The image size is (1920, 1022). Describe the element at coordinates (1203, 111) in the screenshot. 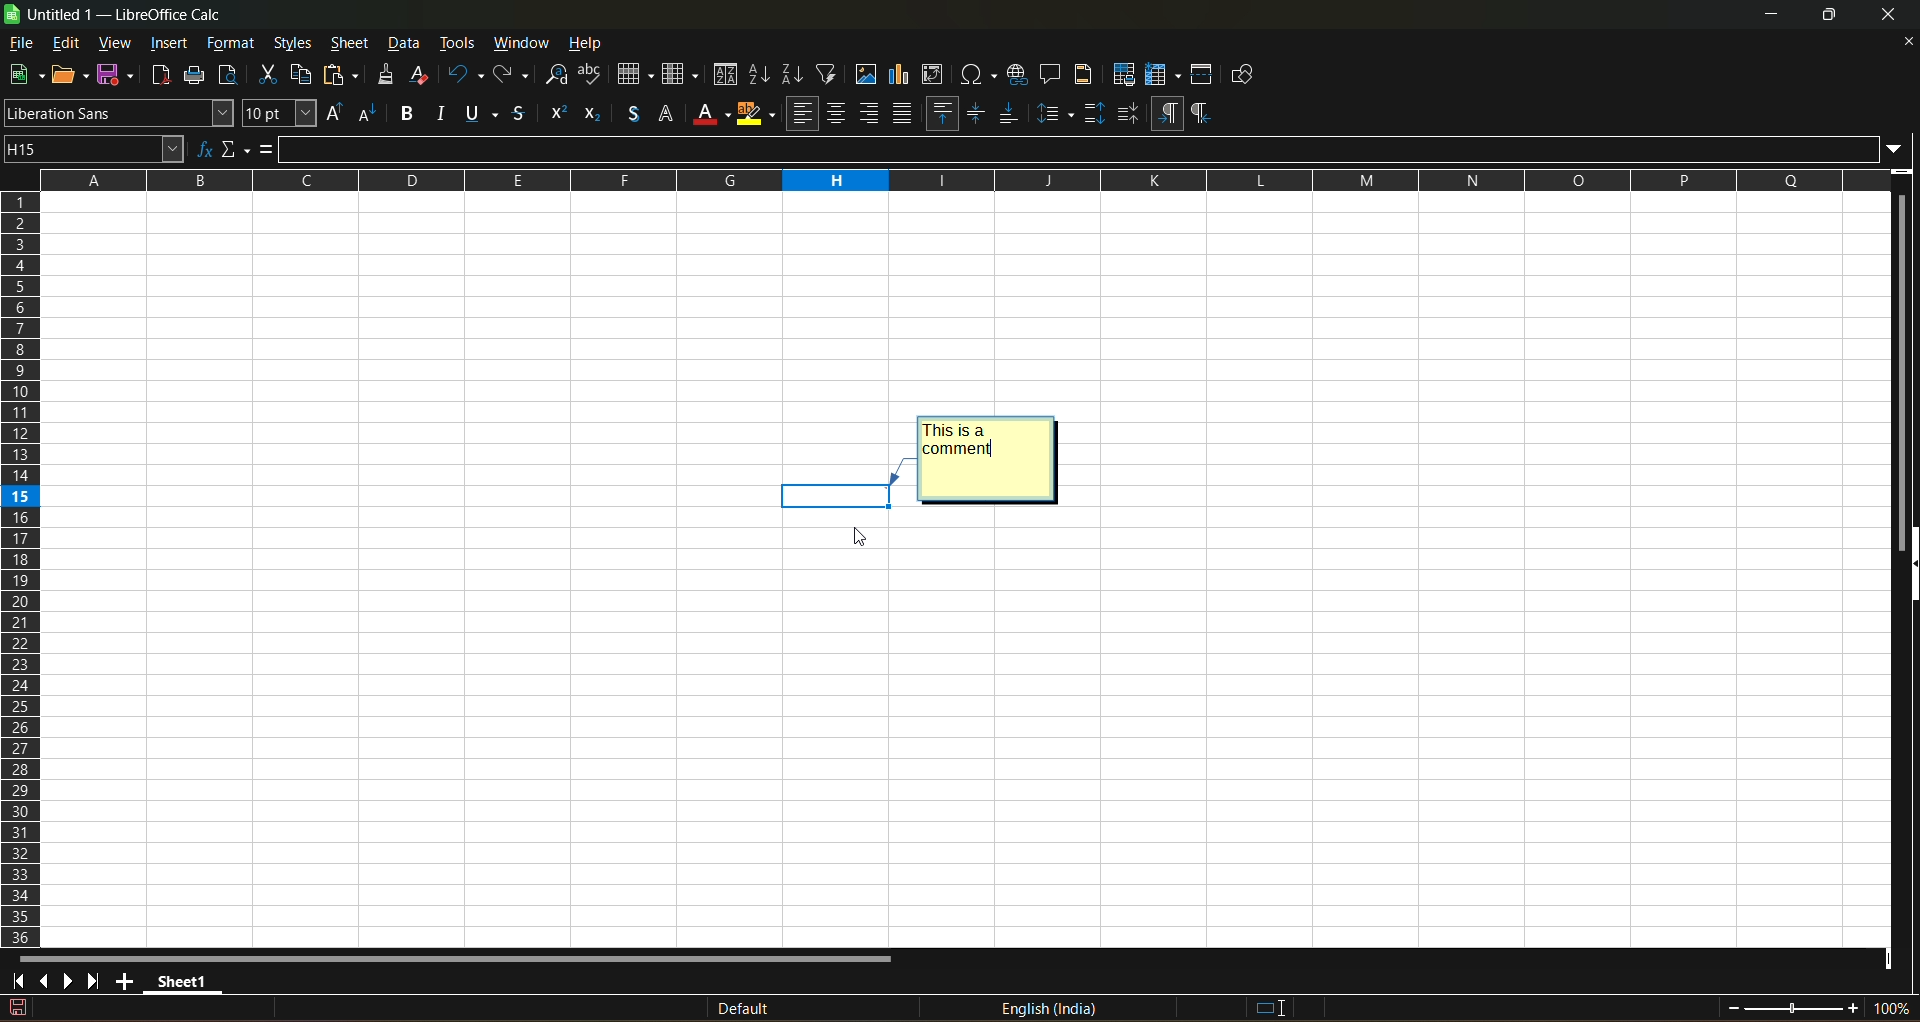

I see `border` at that location.